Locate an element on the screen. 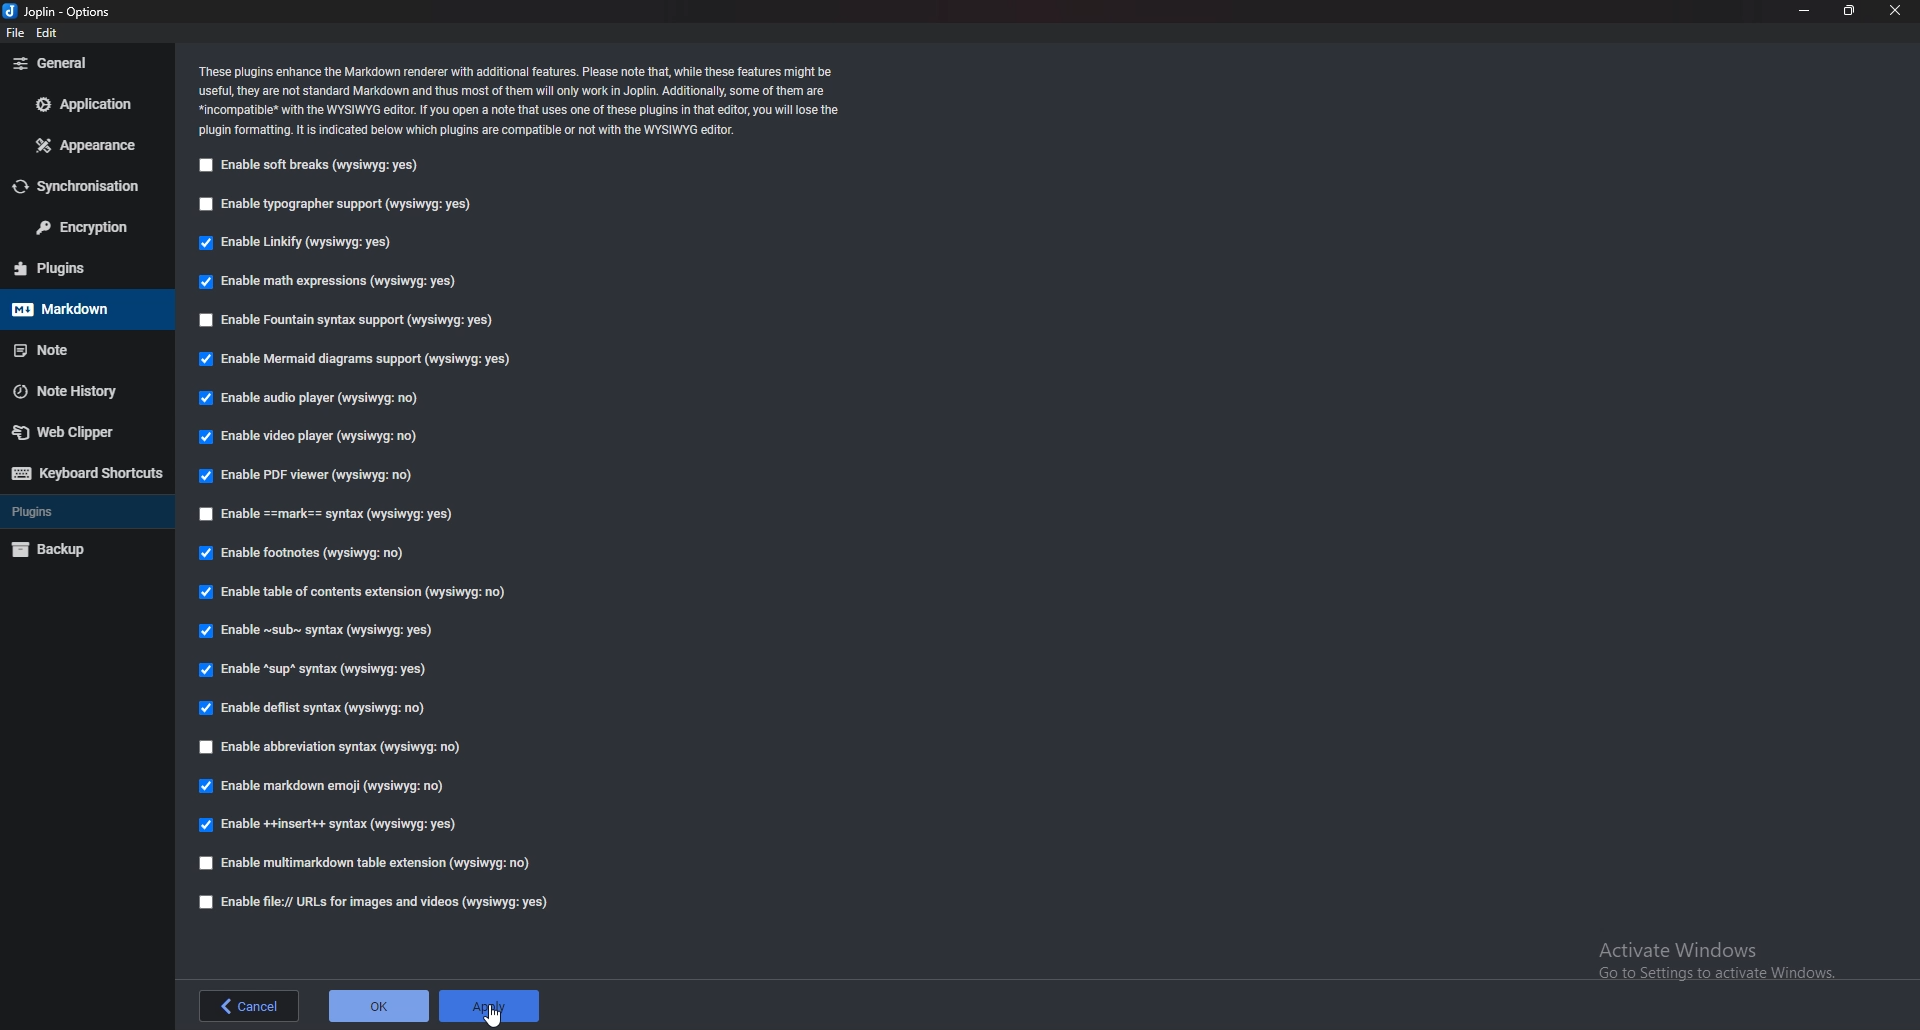 This screenshot has width=1920, height=1030. Enable typographer support is located at coordinates (337, 205).